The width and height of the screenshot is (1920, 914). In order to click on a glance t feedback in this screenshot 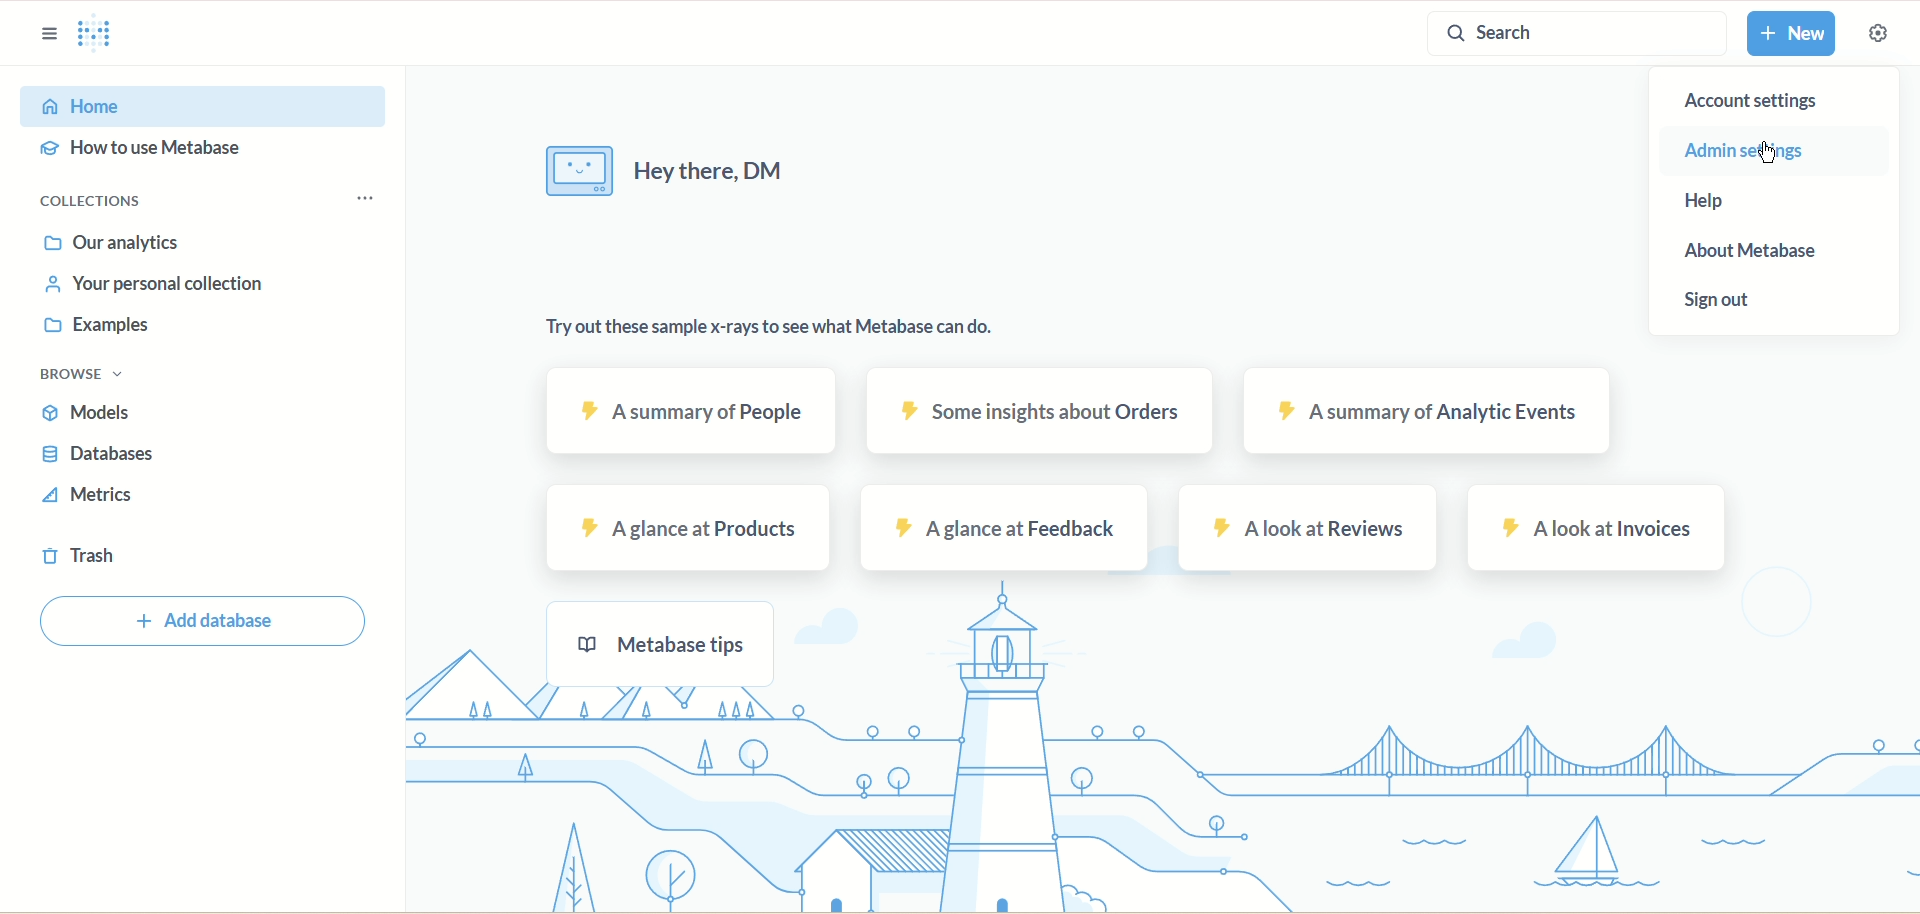, I will do `click(1004, 528)`.